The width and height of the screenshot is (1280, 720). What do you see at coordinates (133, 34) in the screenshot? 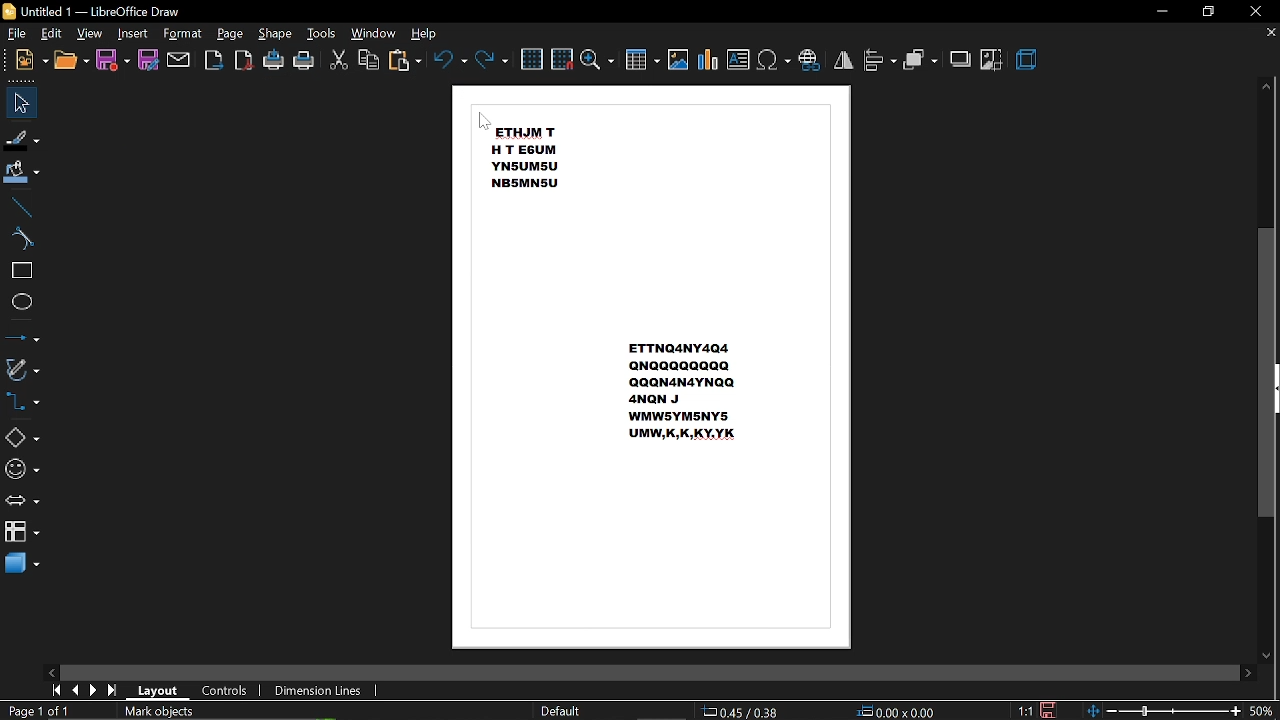
I see `insert` at bounding box center [133, 34].